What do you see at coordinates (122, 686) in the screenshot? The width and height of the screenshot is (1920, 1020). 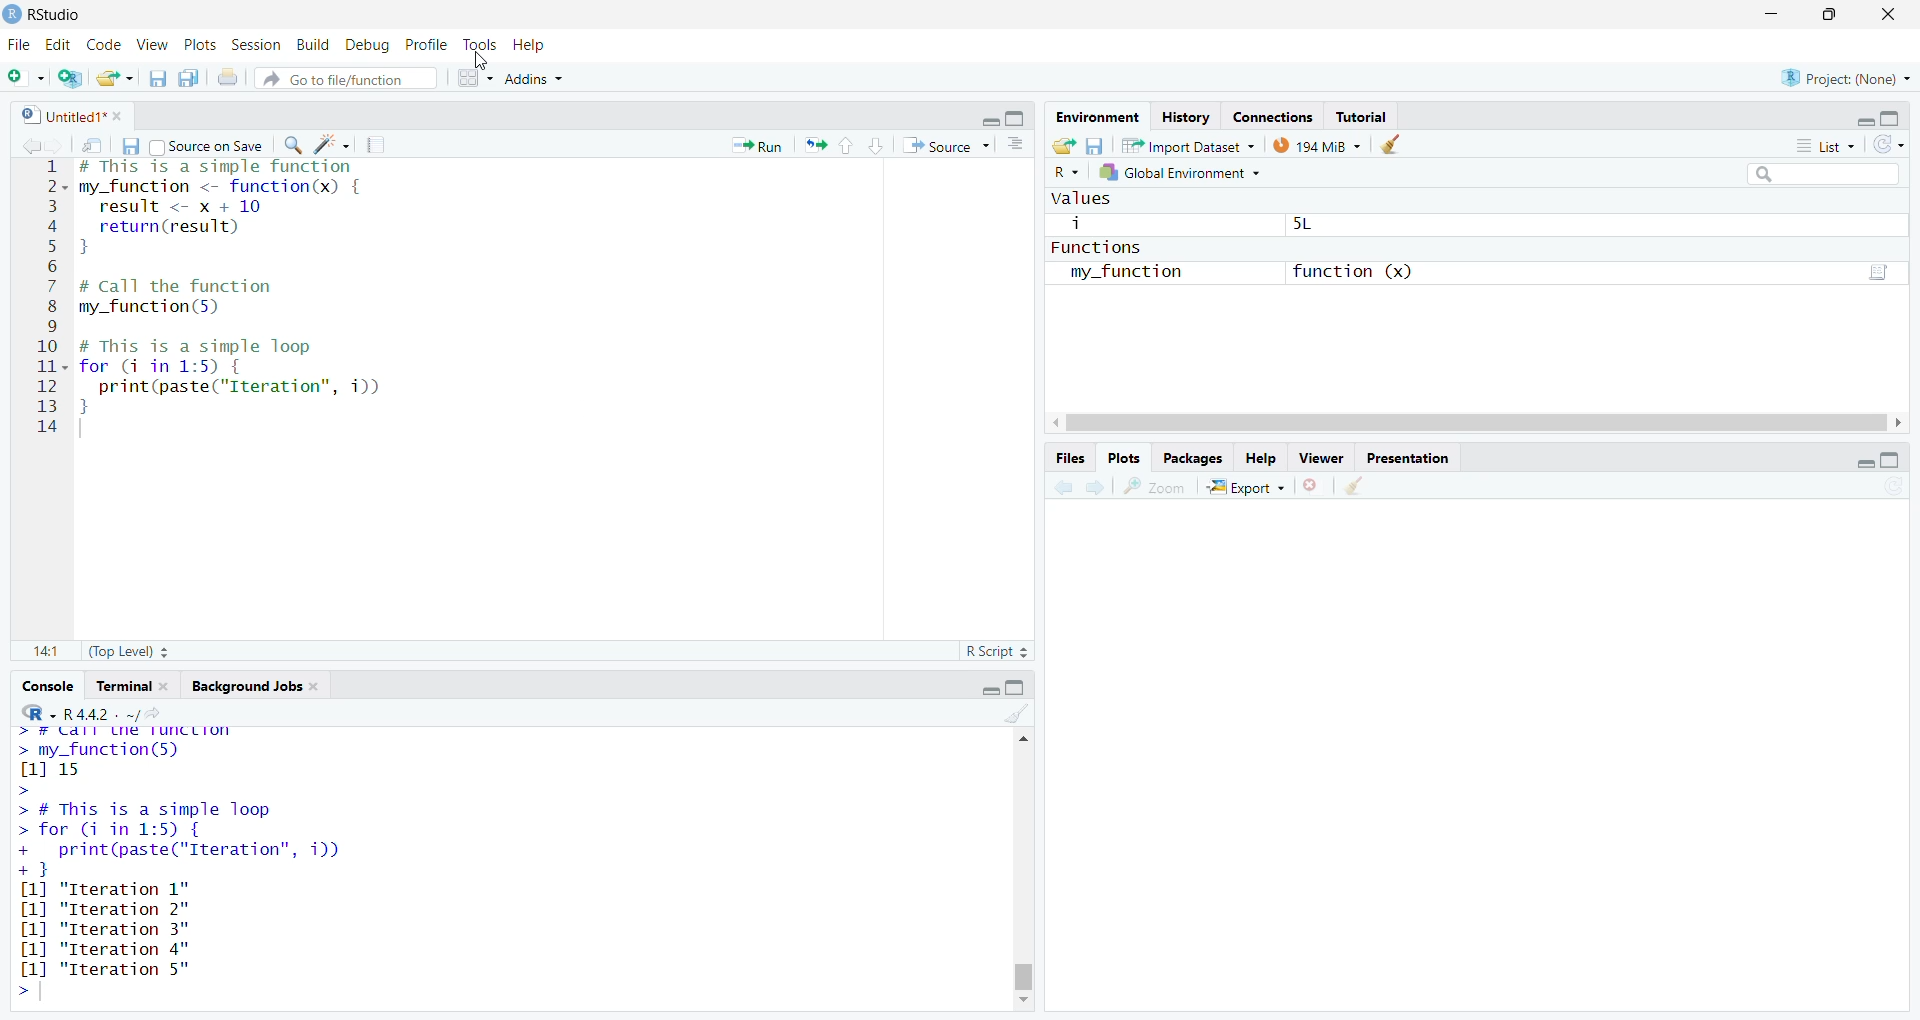 I see `terminal` at bounding box center [122, 686].